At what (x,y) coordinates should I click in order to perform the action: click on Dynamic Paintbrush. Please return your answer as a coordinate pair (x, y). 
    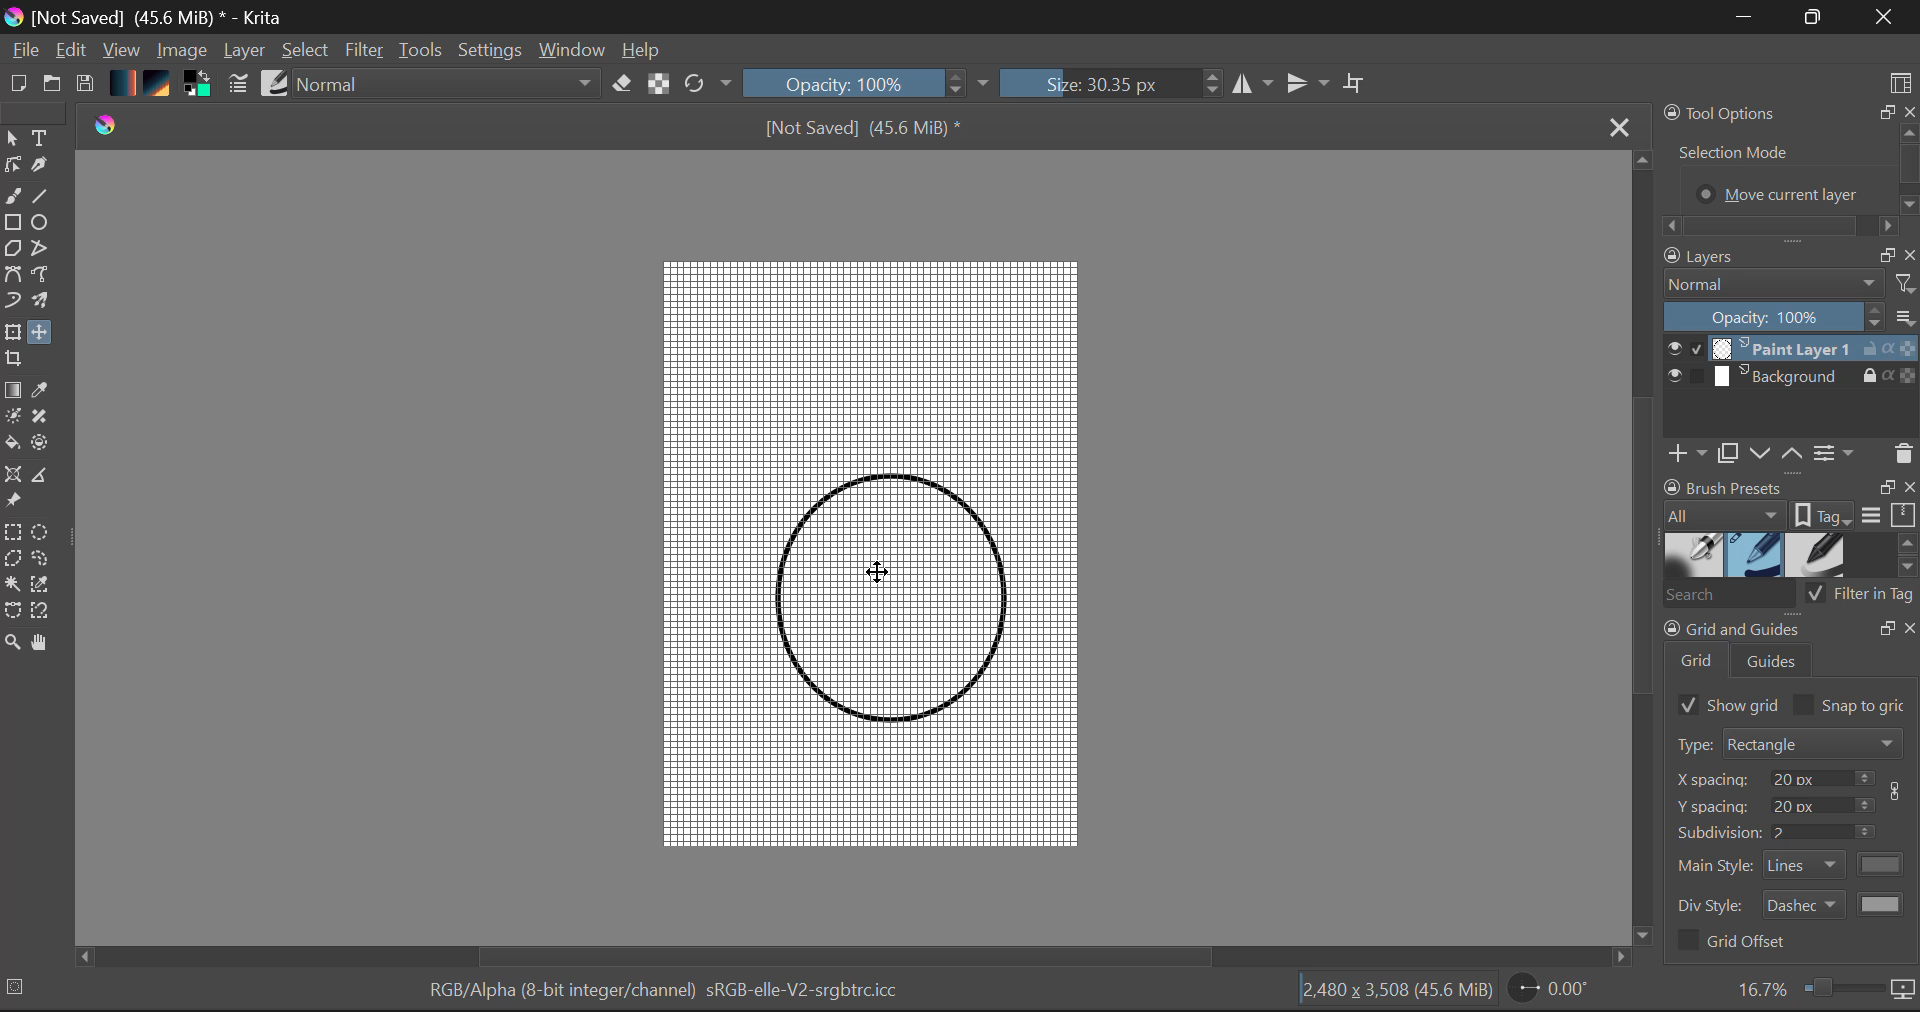
    Looking at the image, I should click on (12, 302).